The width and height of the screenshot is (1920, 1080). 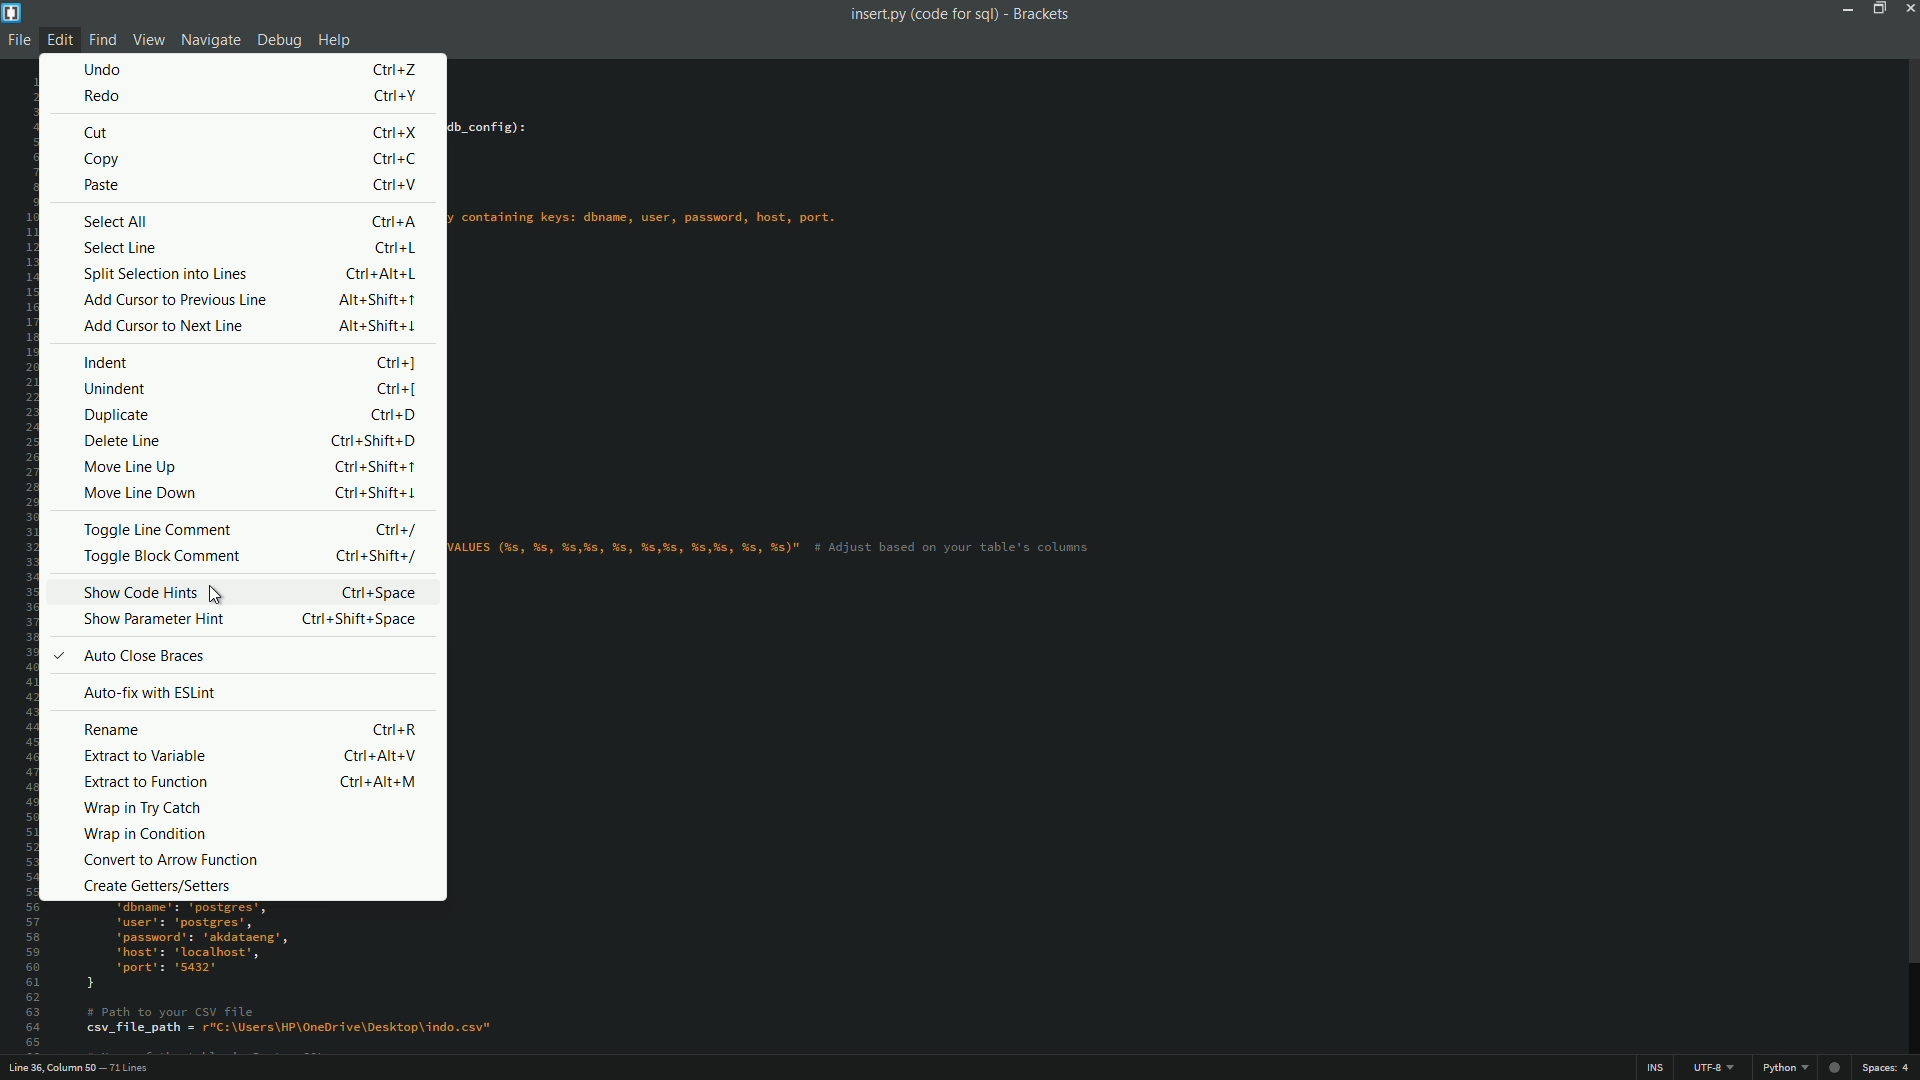 What do you see at coordinates (158, 558) in the screenshot?
I see `toggle block comment` at bounding box center [158, 558].